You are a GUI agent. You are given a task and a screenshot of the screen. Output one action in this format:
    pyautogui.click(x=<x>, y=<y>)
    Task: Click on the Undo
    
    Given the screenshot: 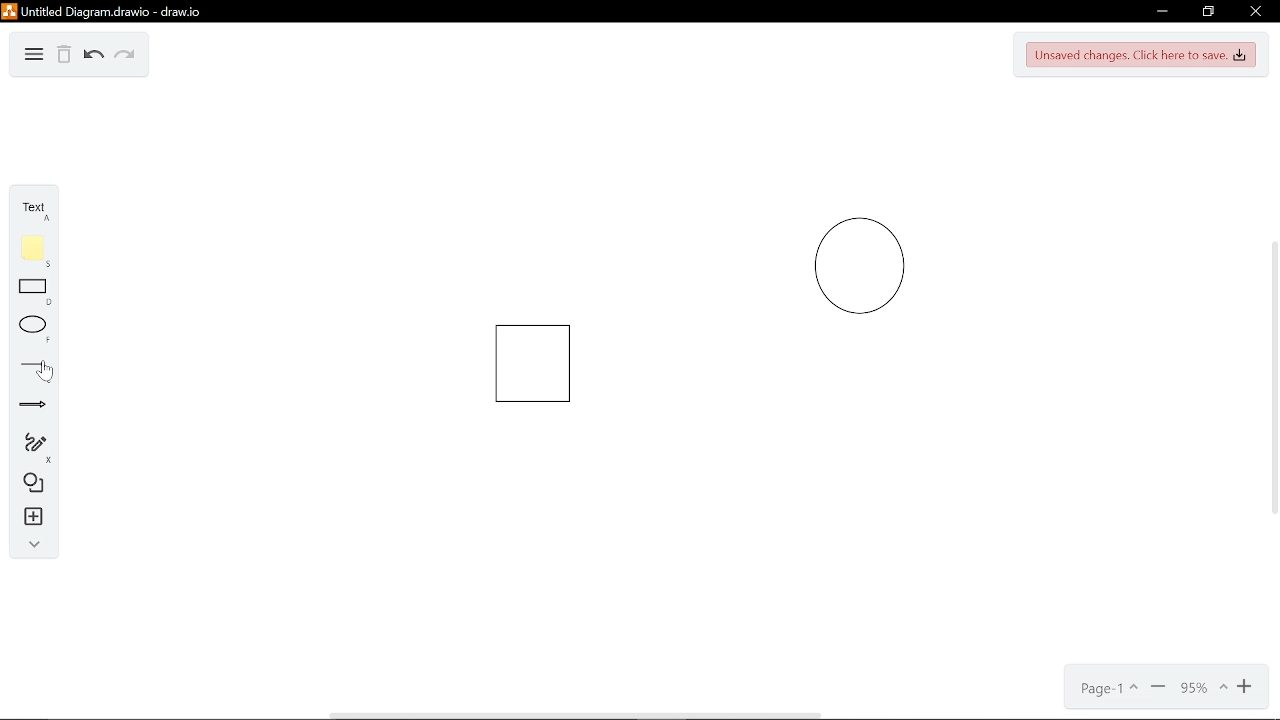 What is the action you would take?
    pyautogui.click(x=93, y=55)
    